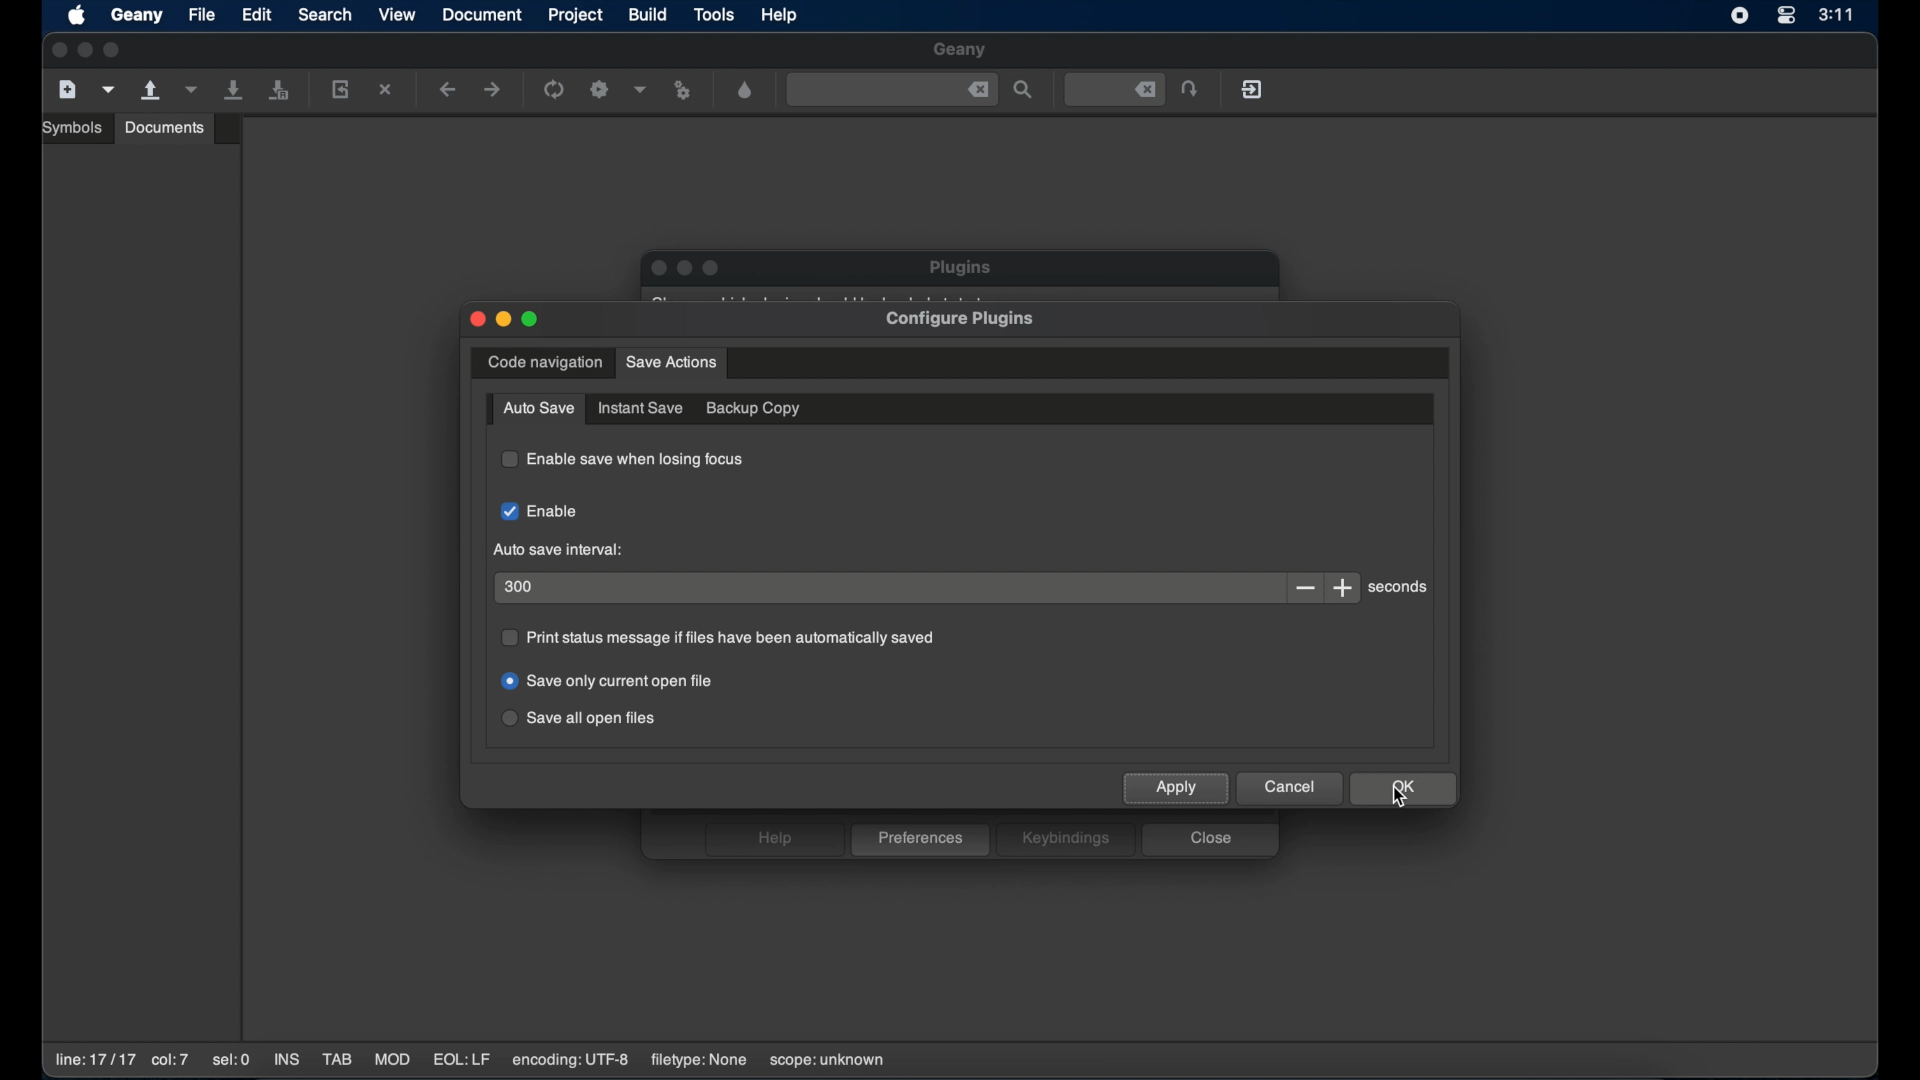 The image size is (1920, 1080). What do you see at coordinates (165, 127) in the screenshot?
I see `documents` at bounding box center [165, 127].